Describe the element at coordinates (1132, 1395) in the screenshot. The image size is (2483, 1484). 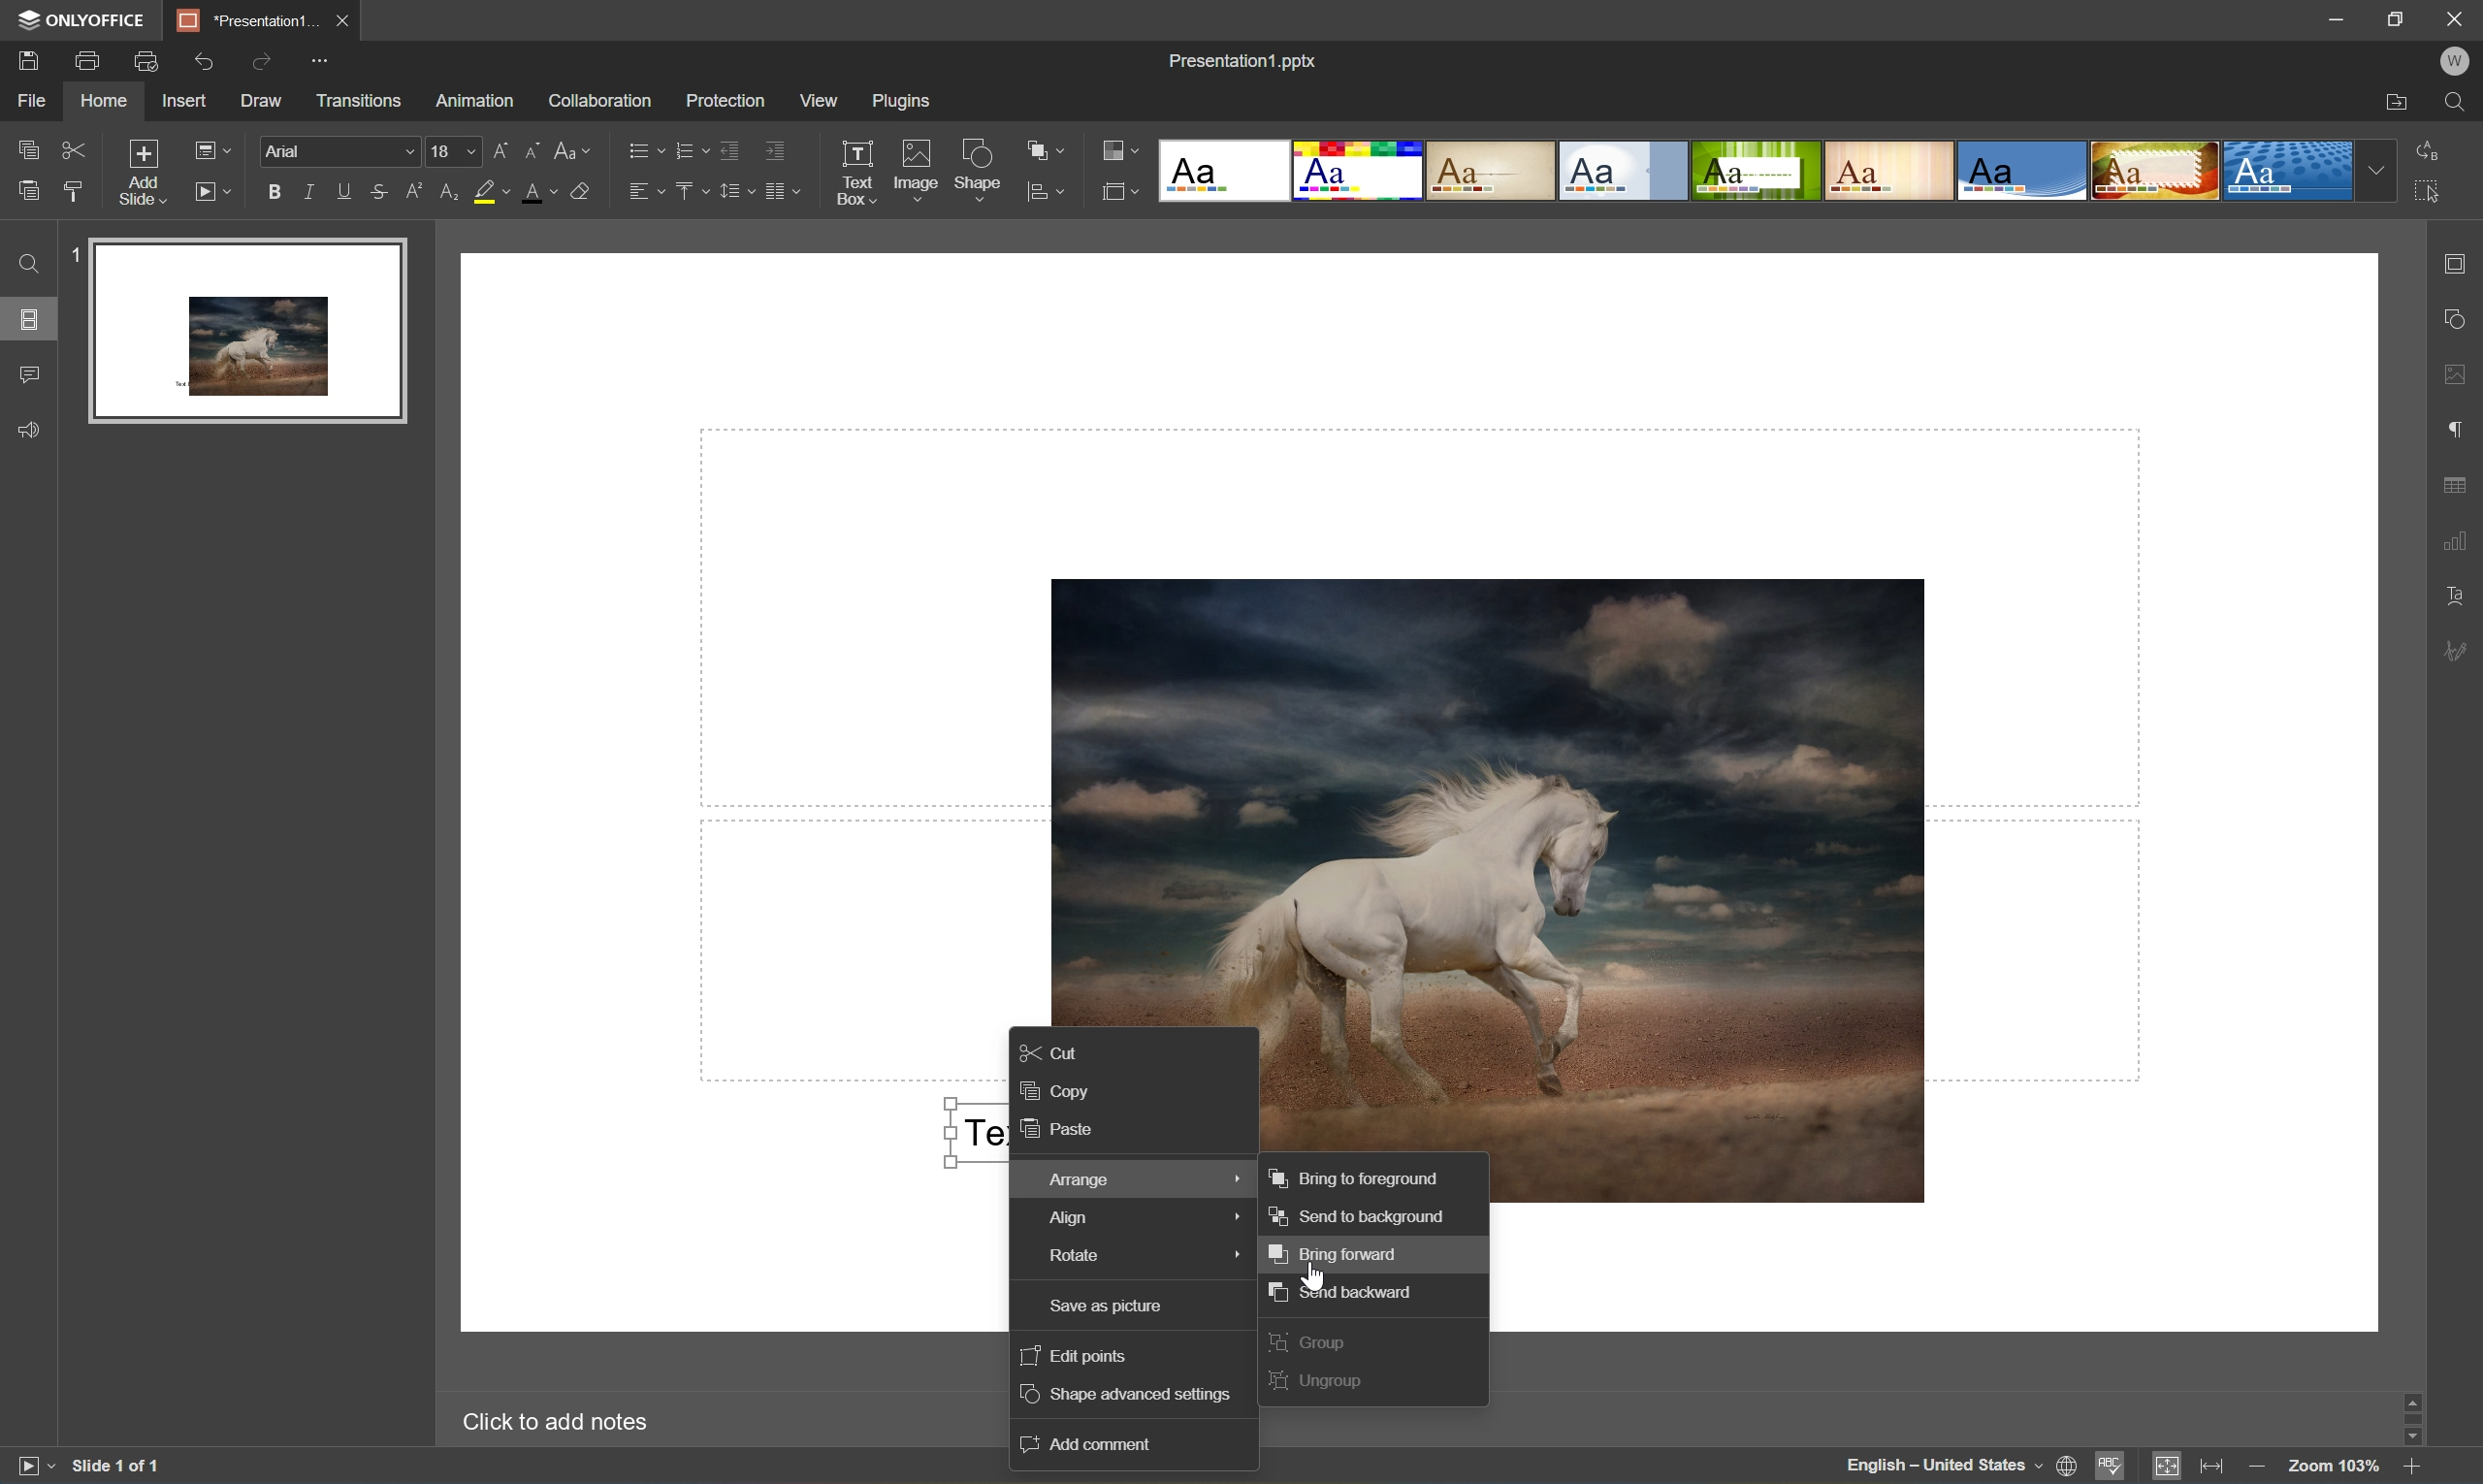
I see `Shape advanced settings` at that location.